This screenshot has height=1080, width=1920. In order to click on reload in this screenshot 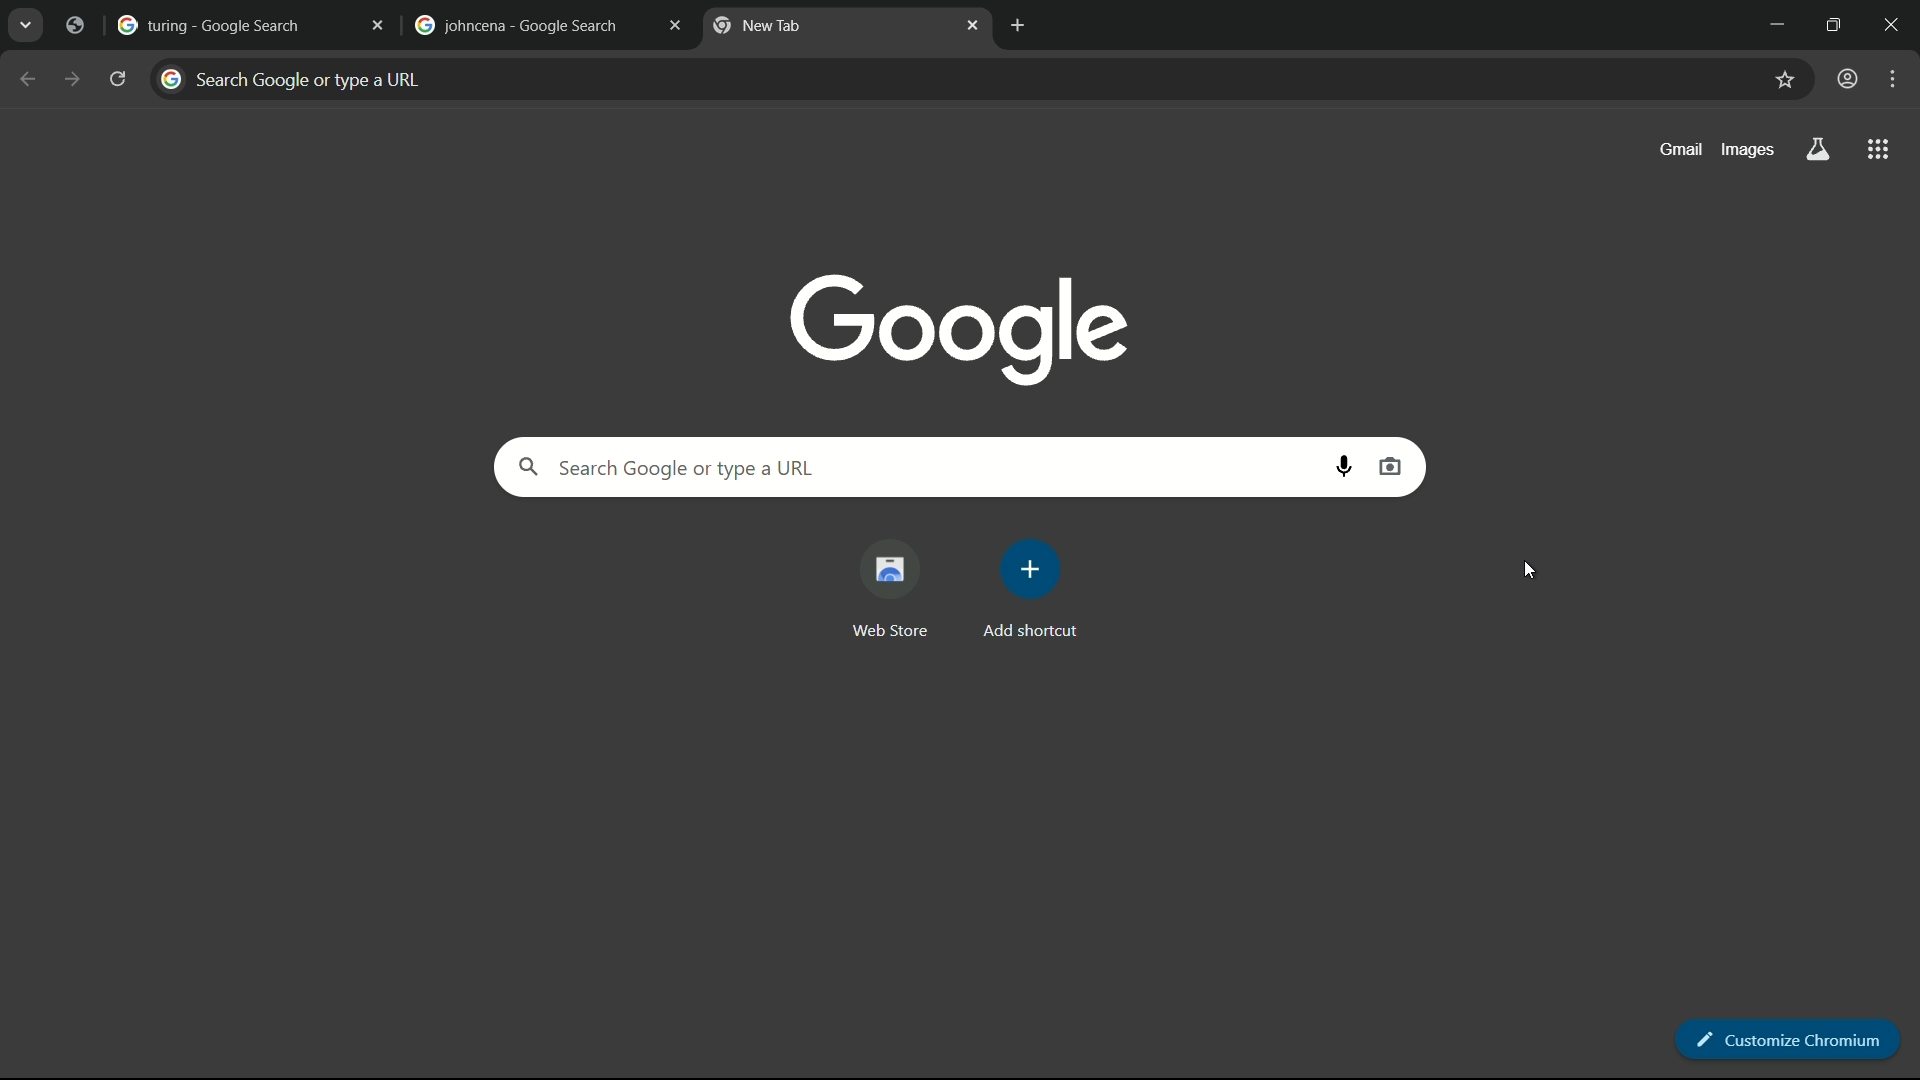, I will do `click(118, 78)`.